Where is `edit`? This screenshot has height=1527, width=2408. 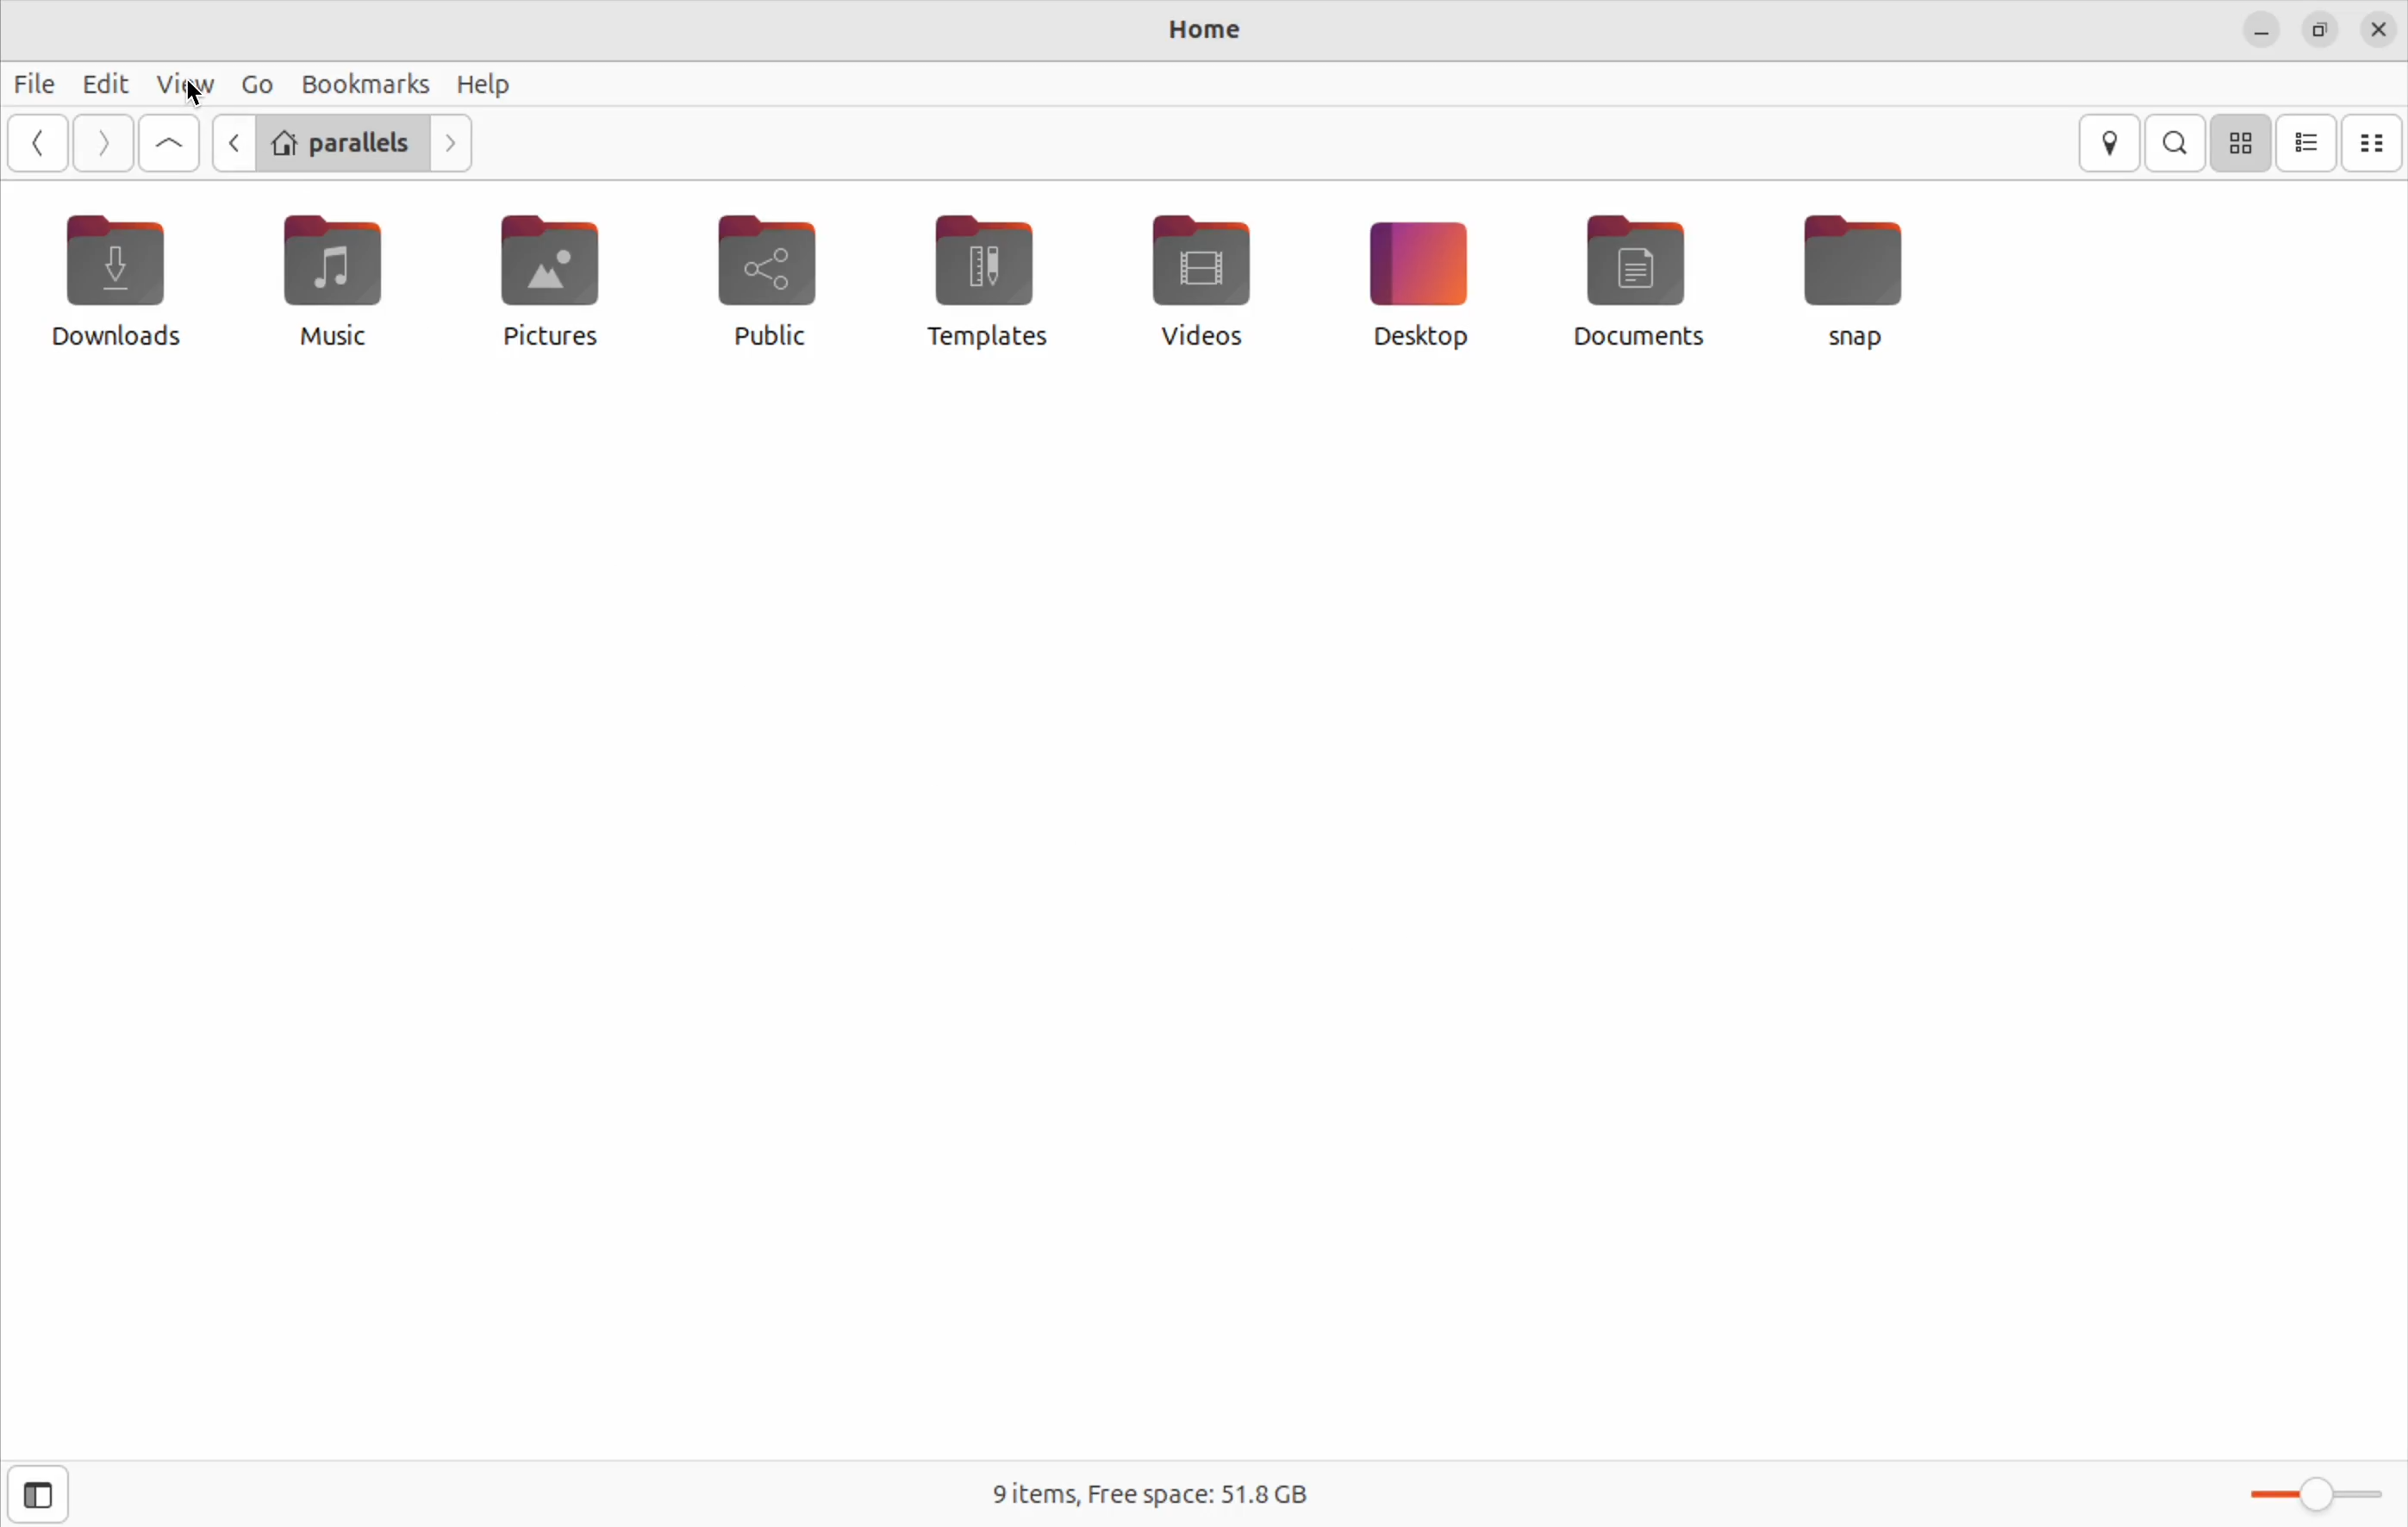 edit is located at coordinates (92, 81).